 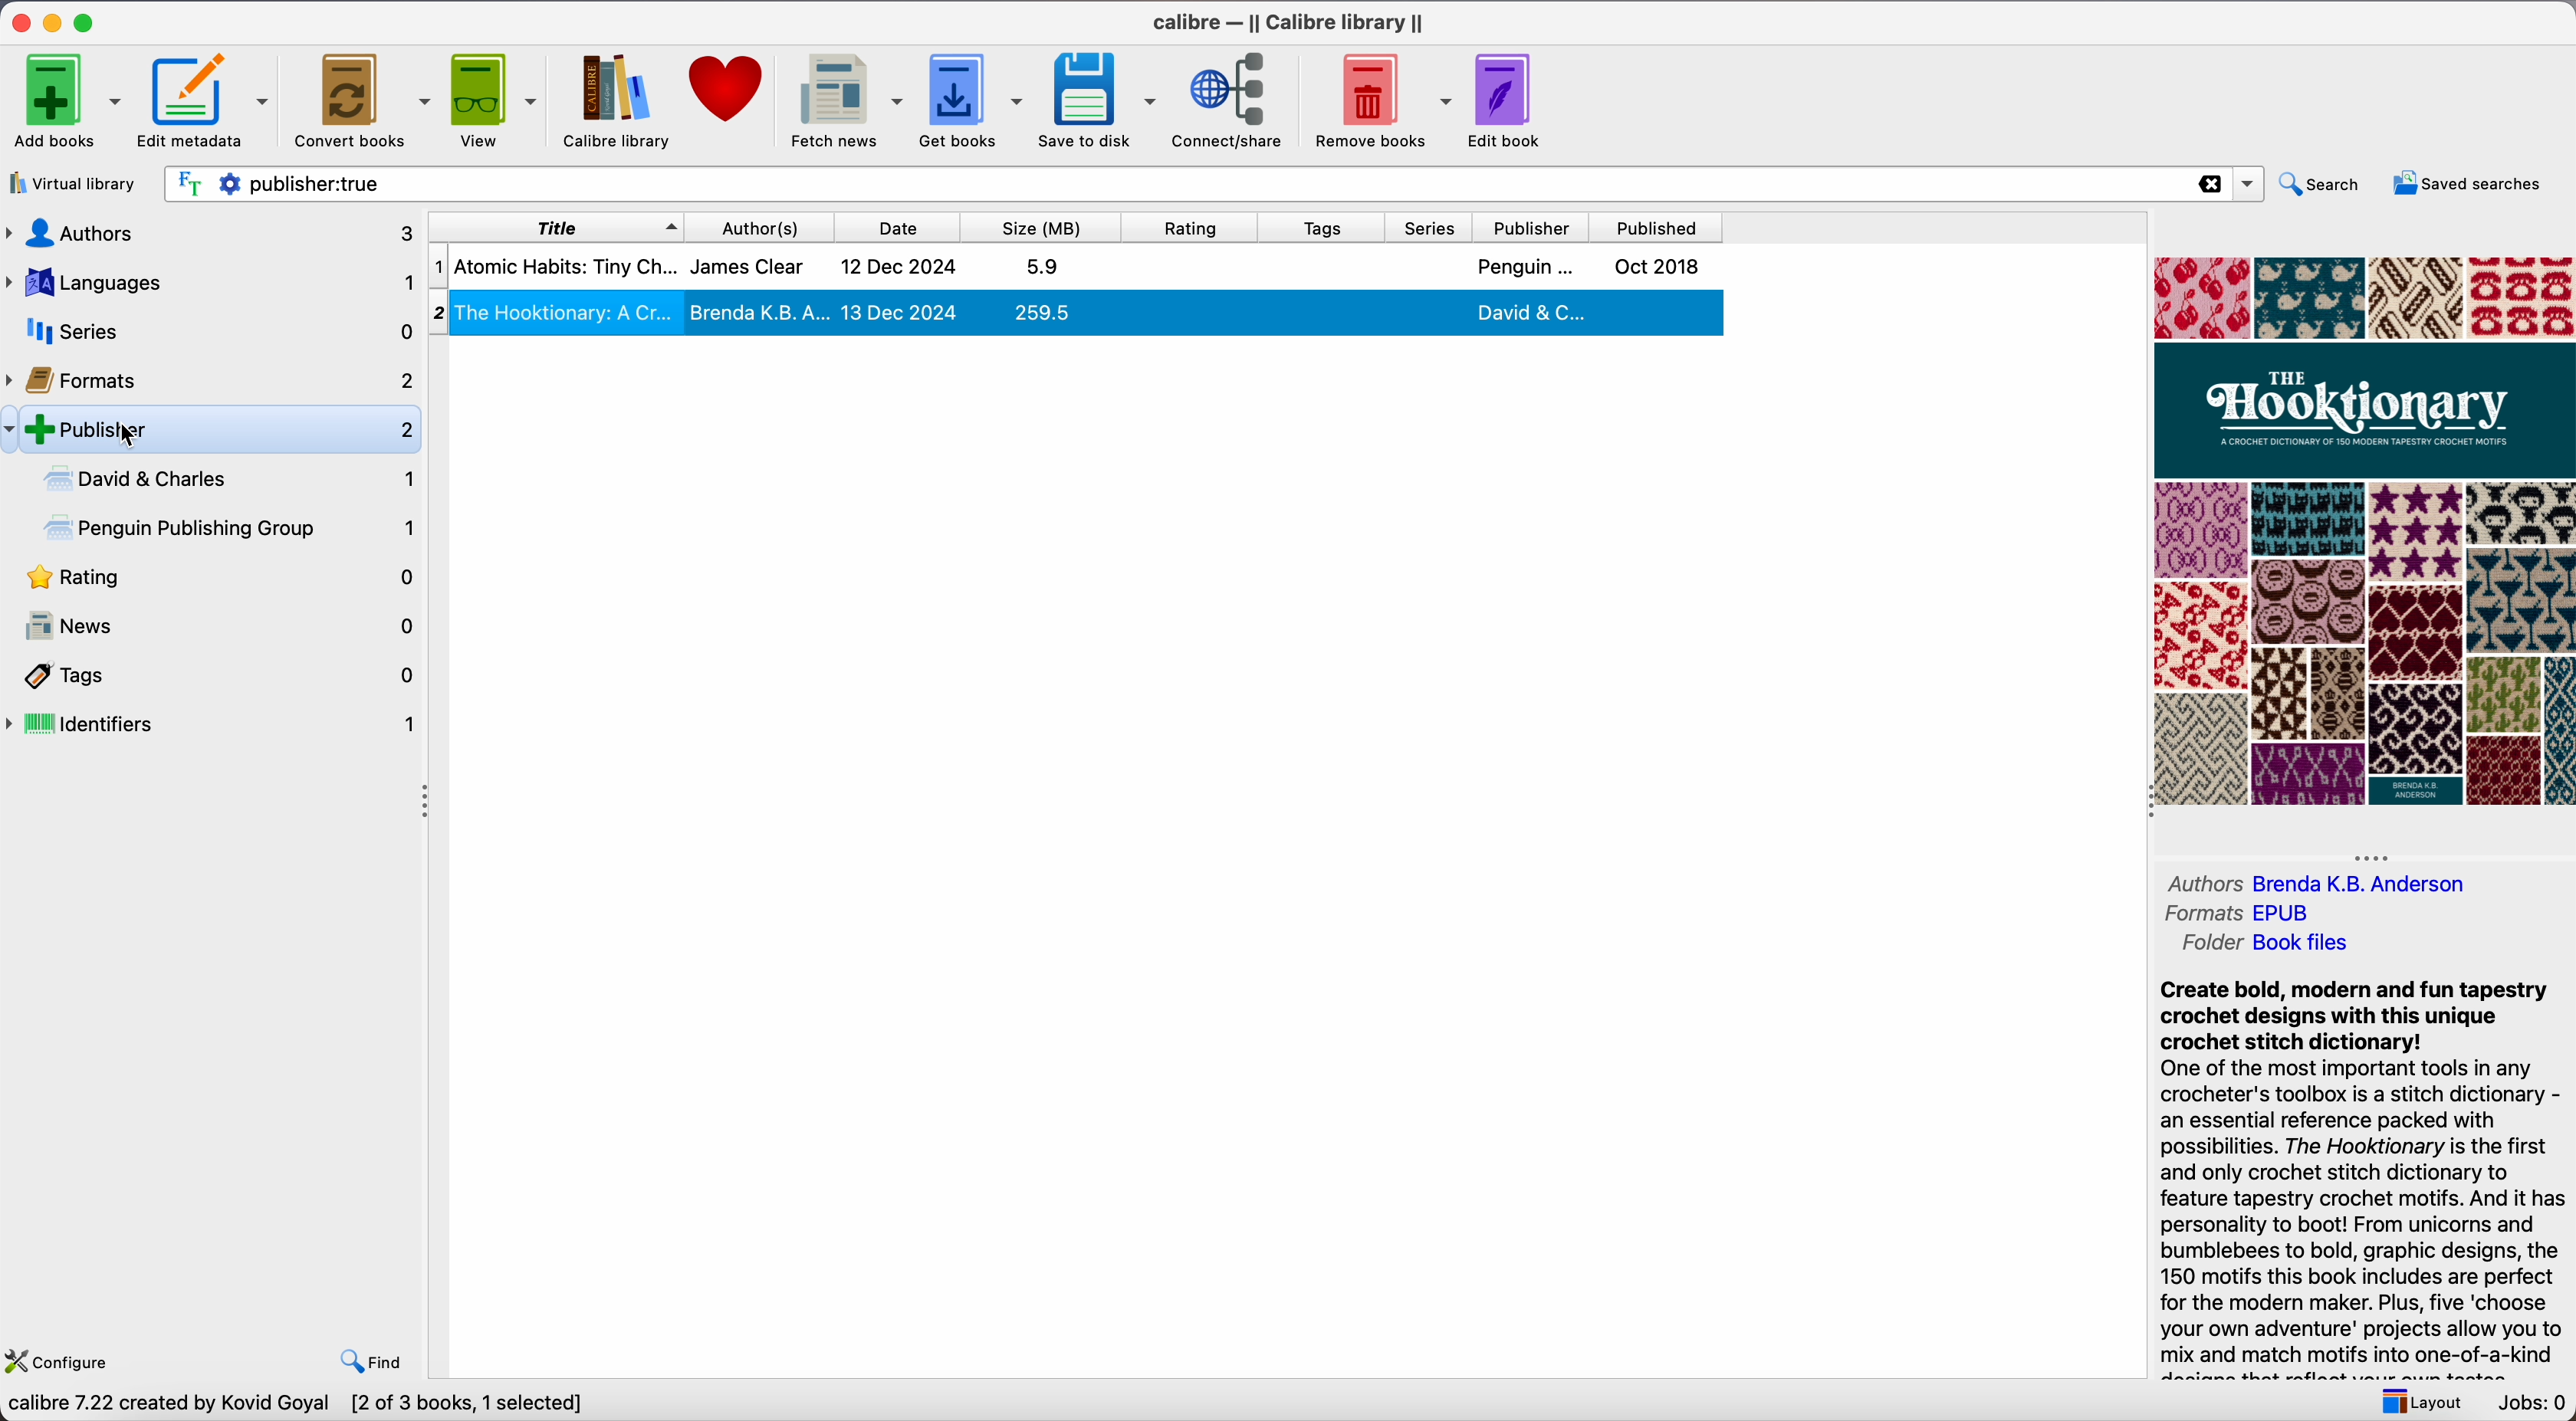 I want to click on tags, so click(x=1326, y=227).